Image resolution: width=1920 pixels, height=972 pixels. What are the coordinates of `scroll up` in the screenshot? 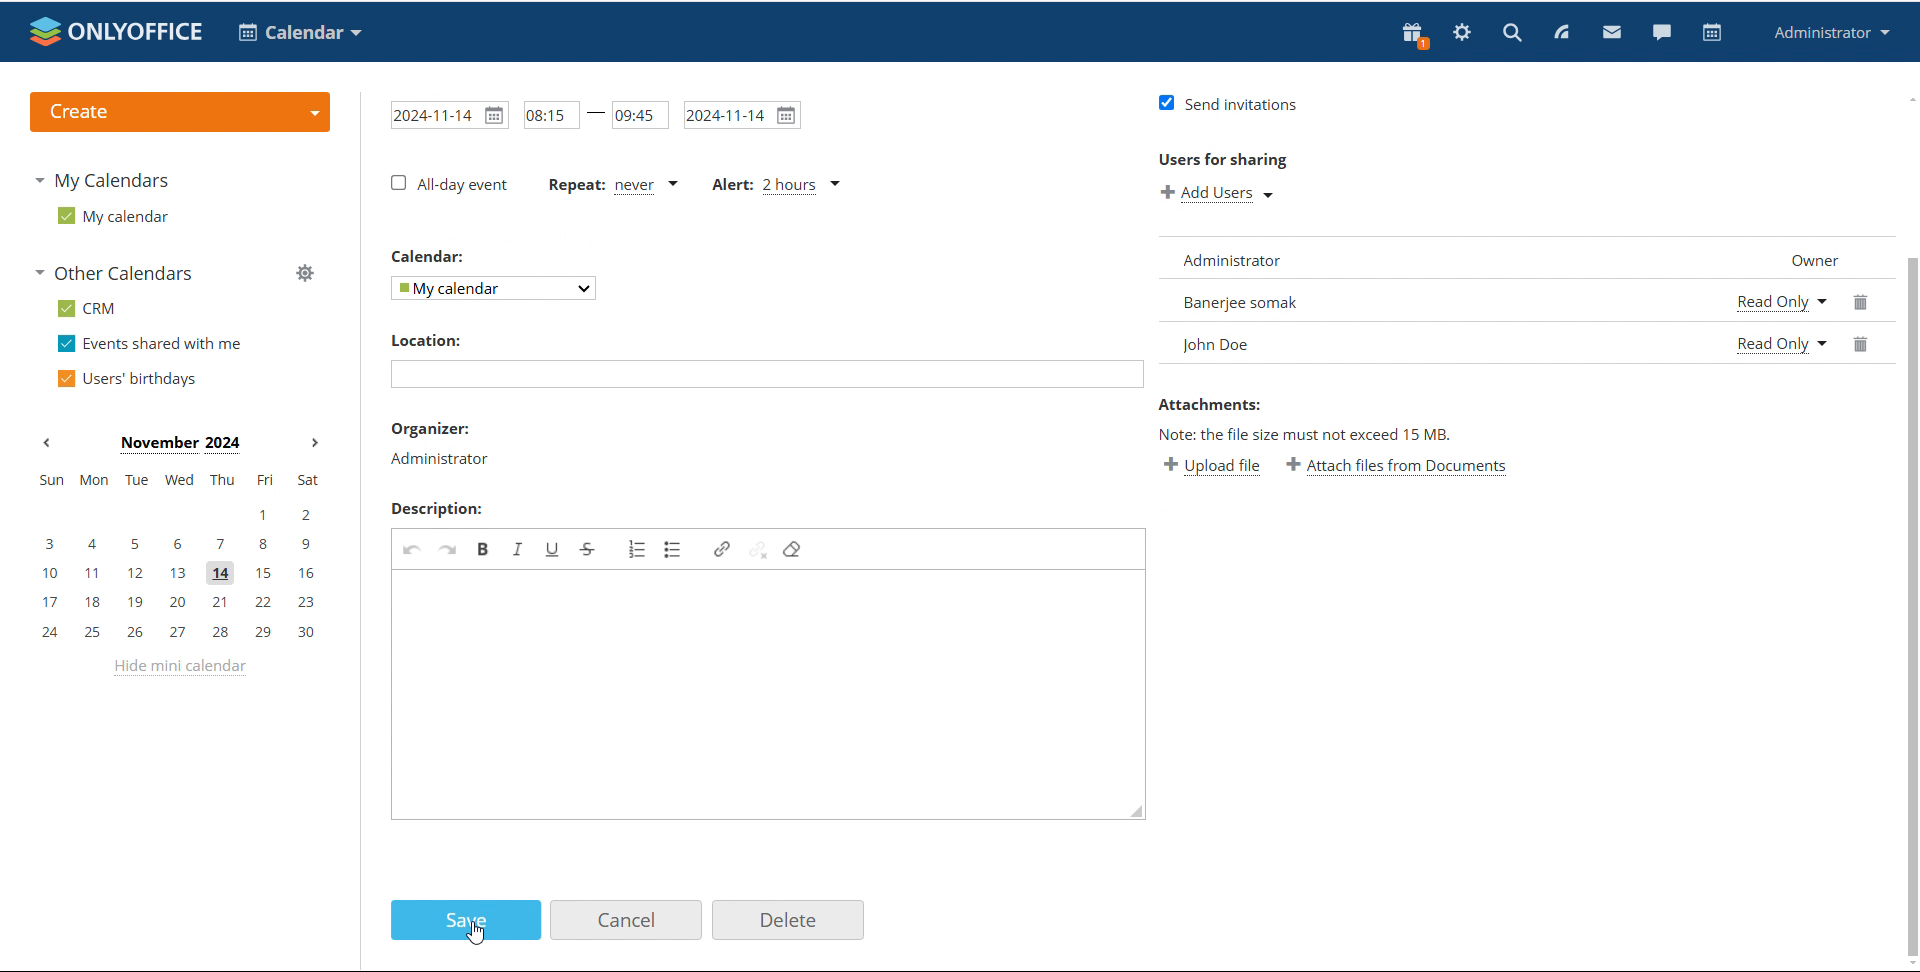 It's located at (1908, 97).